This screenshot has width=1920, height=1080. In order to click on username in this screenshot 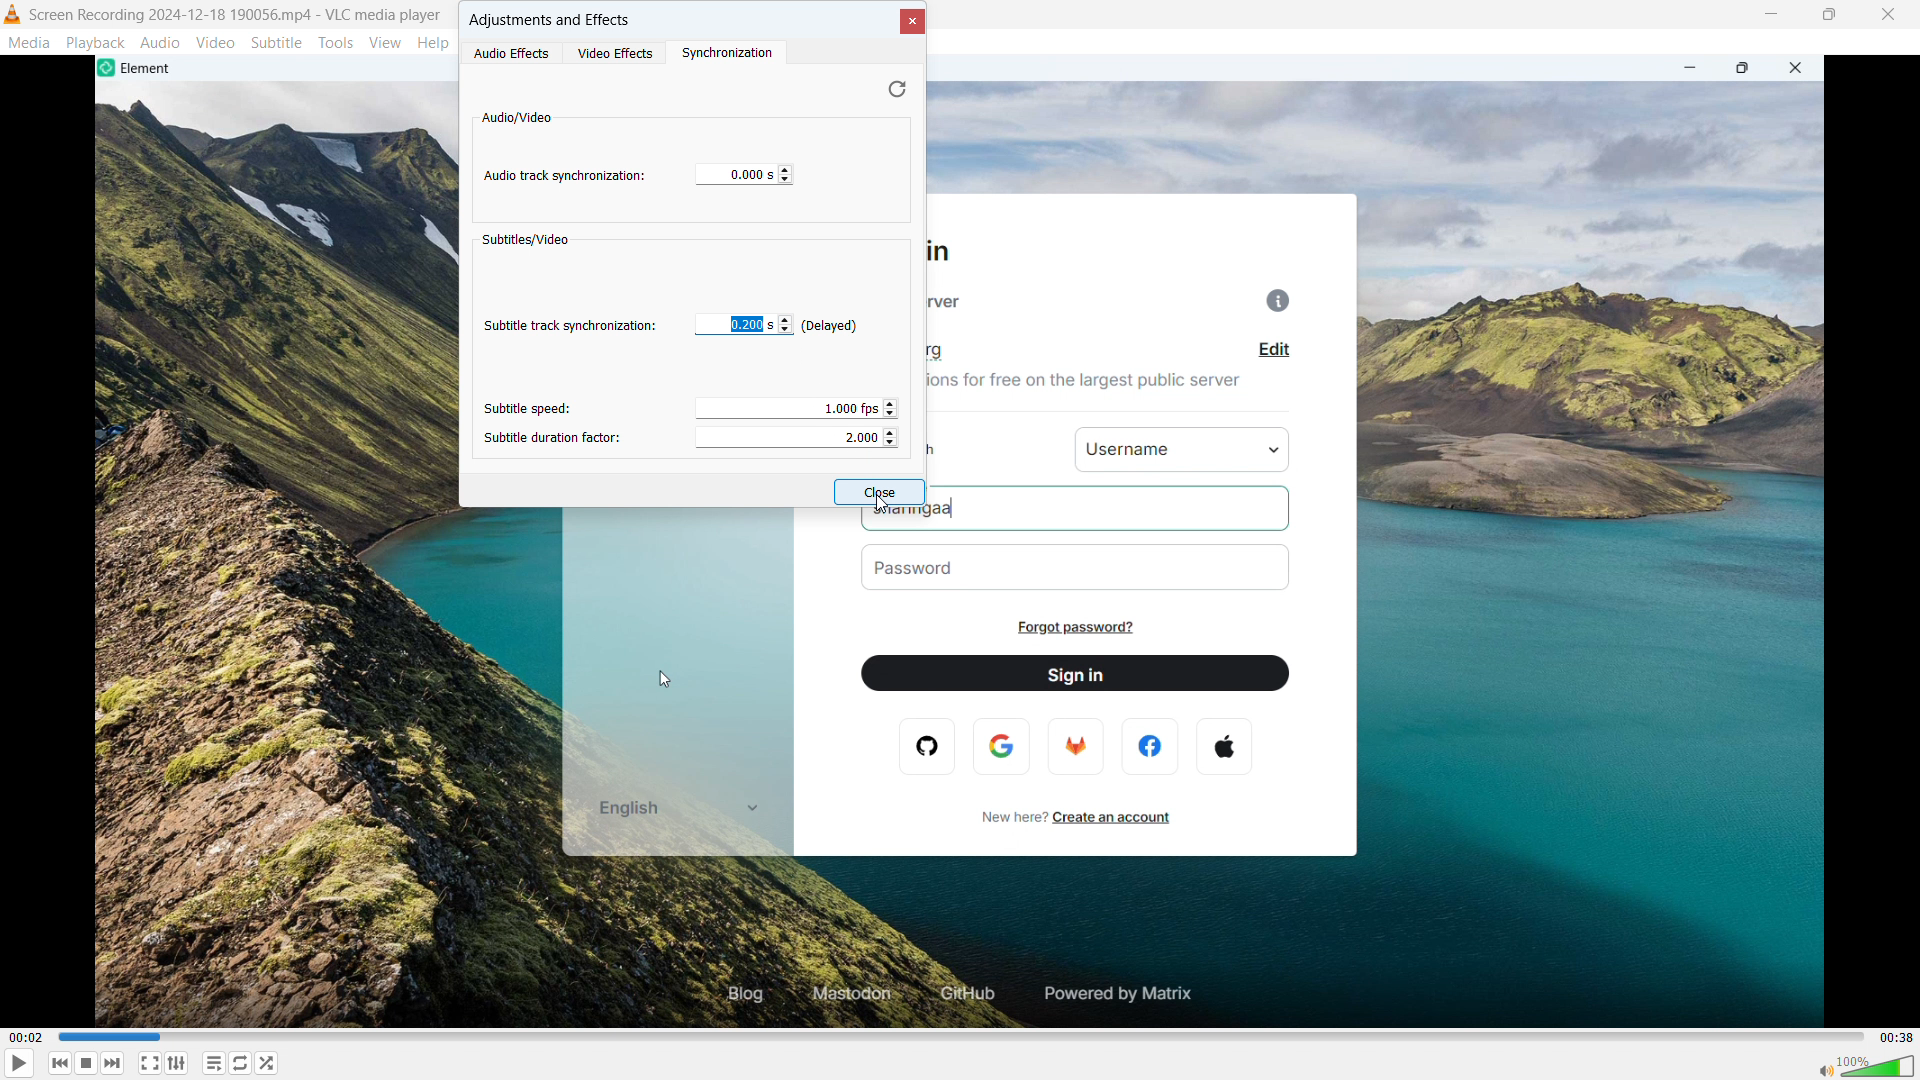, I will do `click(1184, 447)`.